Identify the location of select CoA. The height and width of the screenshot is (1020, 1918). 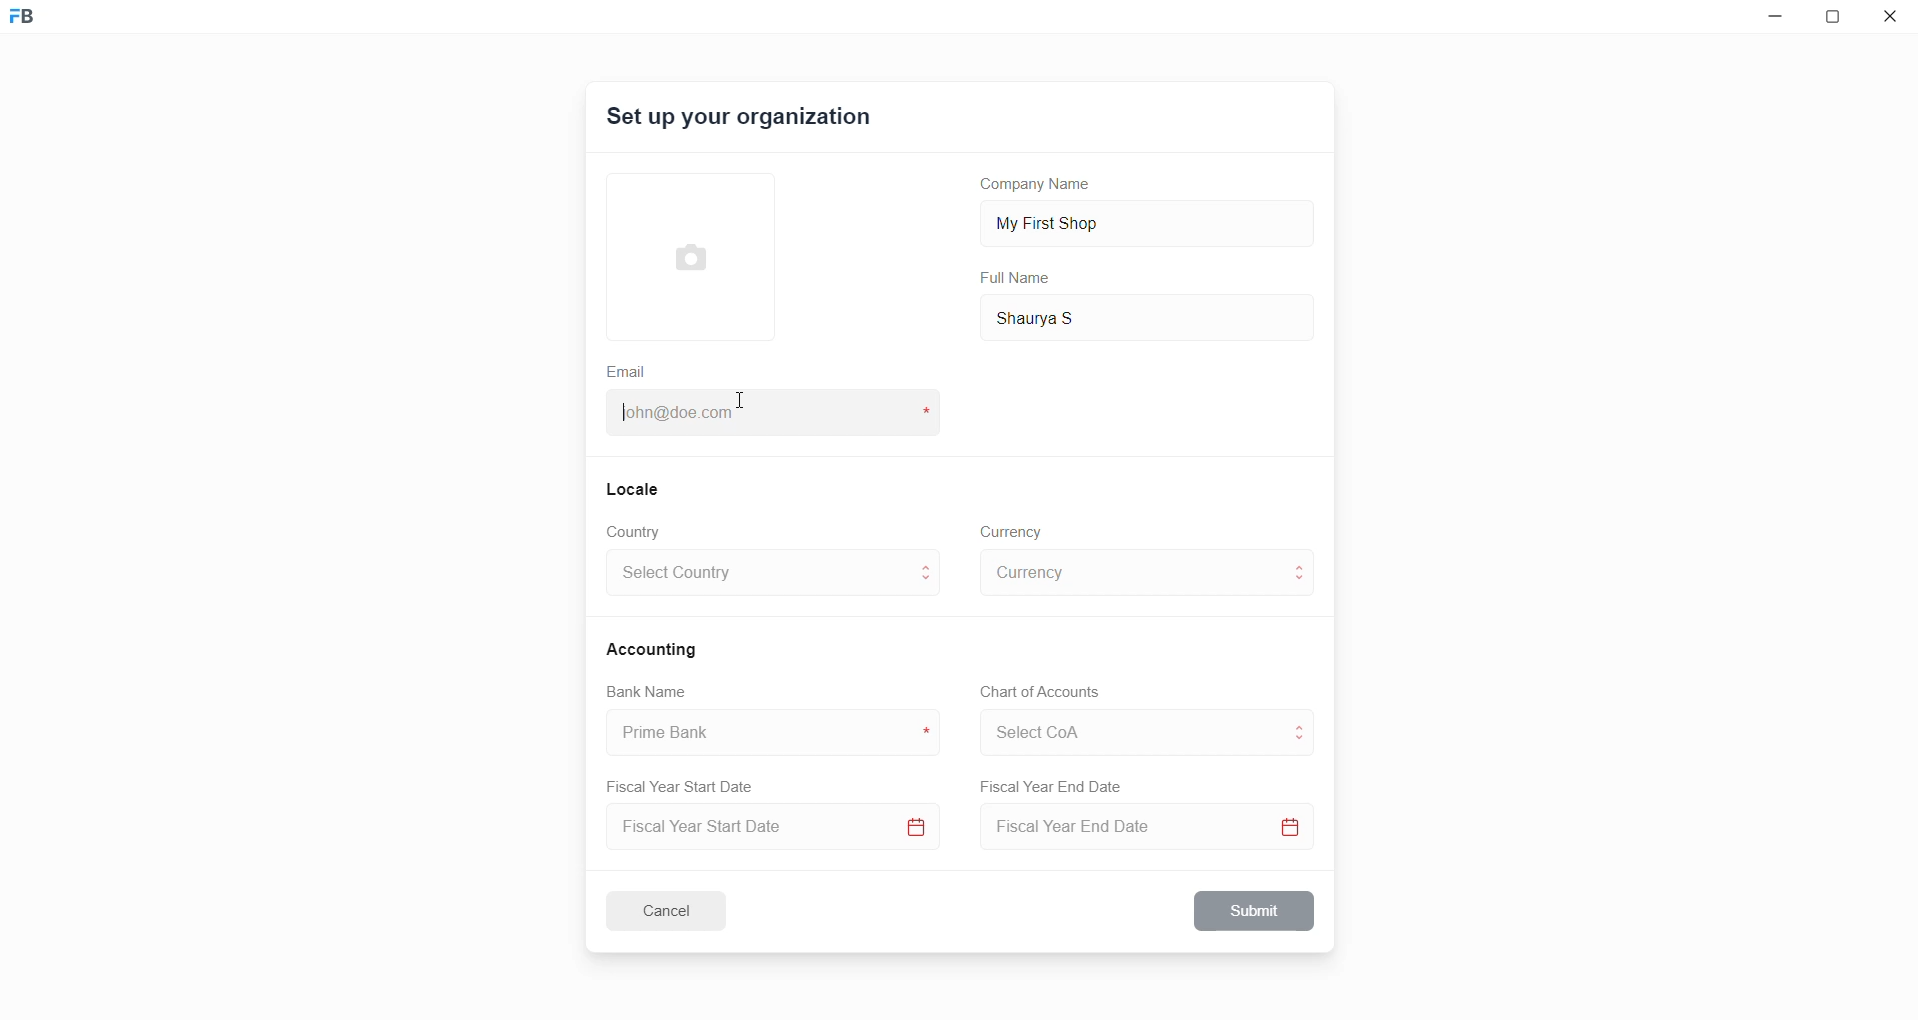
(1124, 729).